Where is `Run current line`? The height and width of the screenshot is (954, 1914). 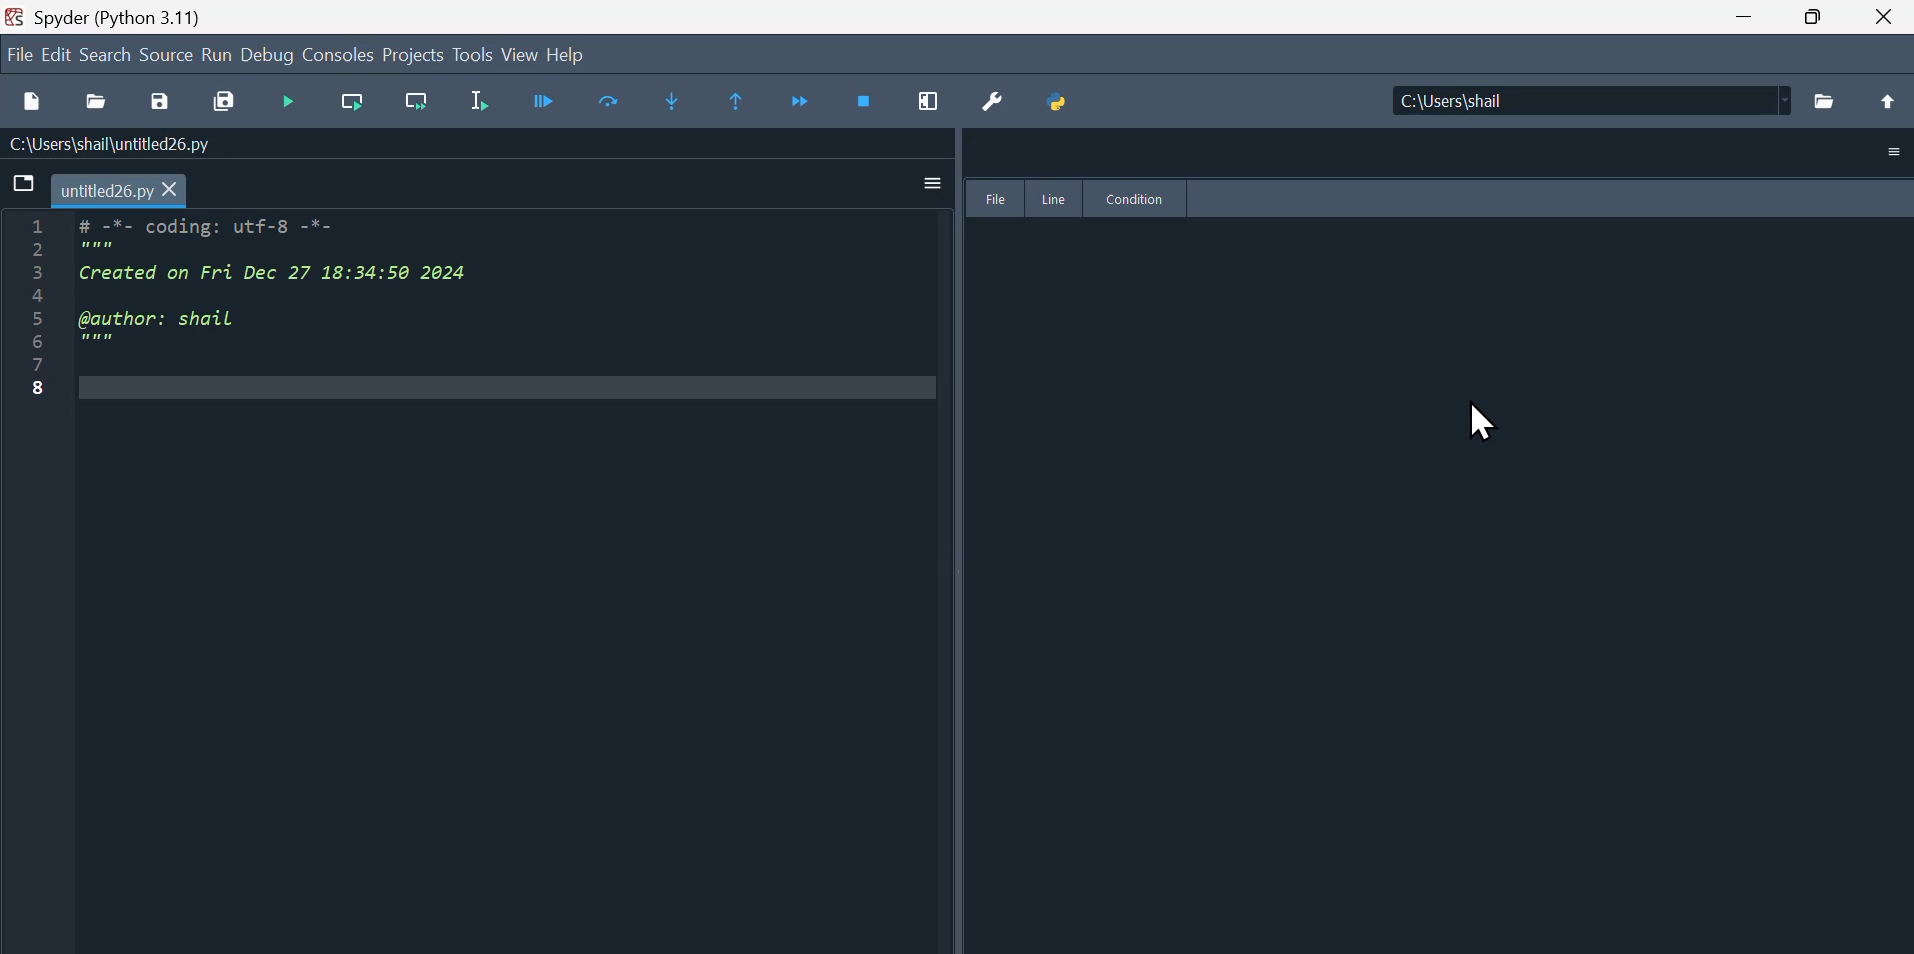
Run current line is located at coordinates (615, 104).